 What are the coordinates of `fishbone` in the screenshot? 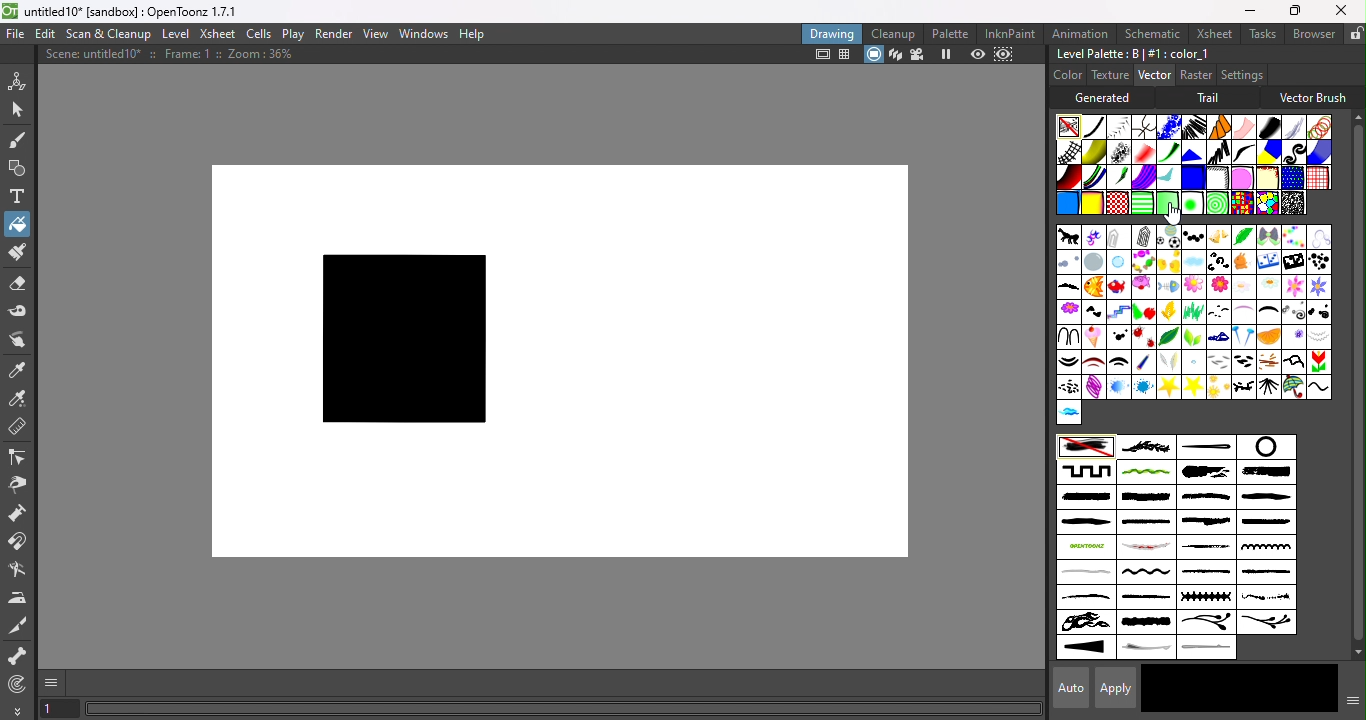 It's located at (1168, 287).